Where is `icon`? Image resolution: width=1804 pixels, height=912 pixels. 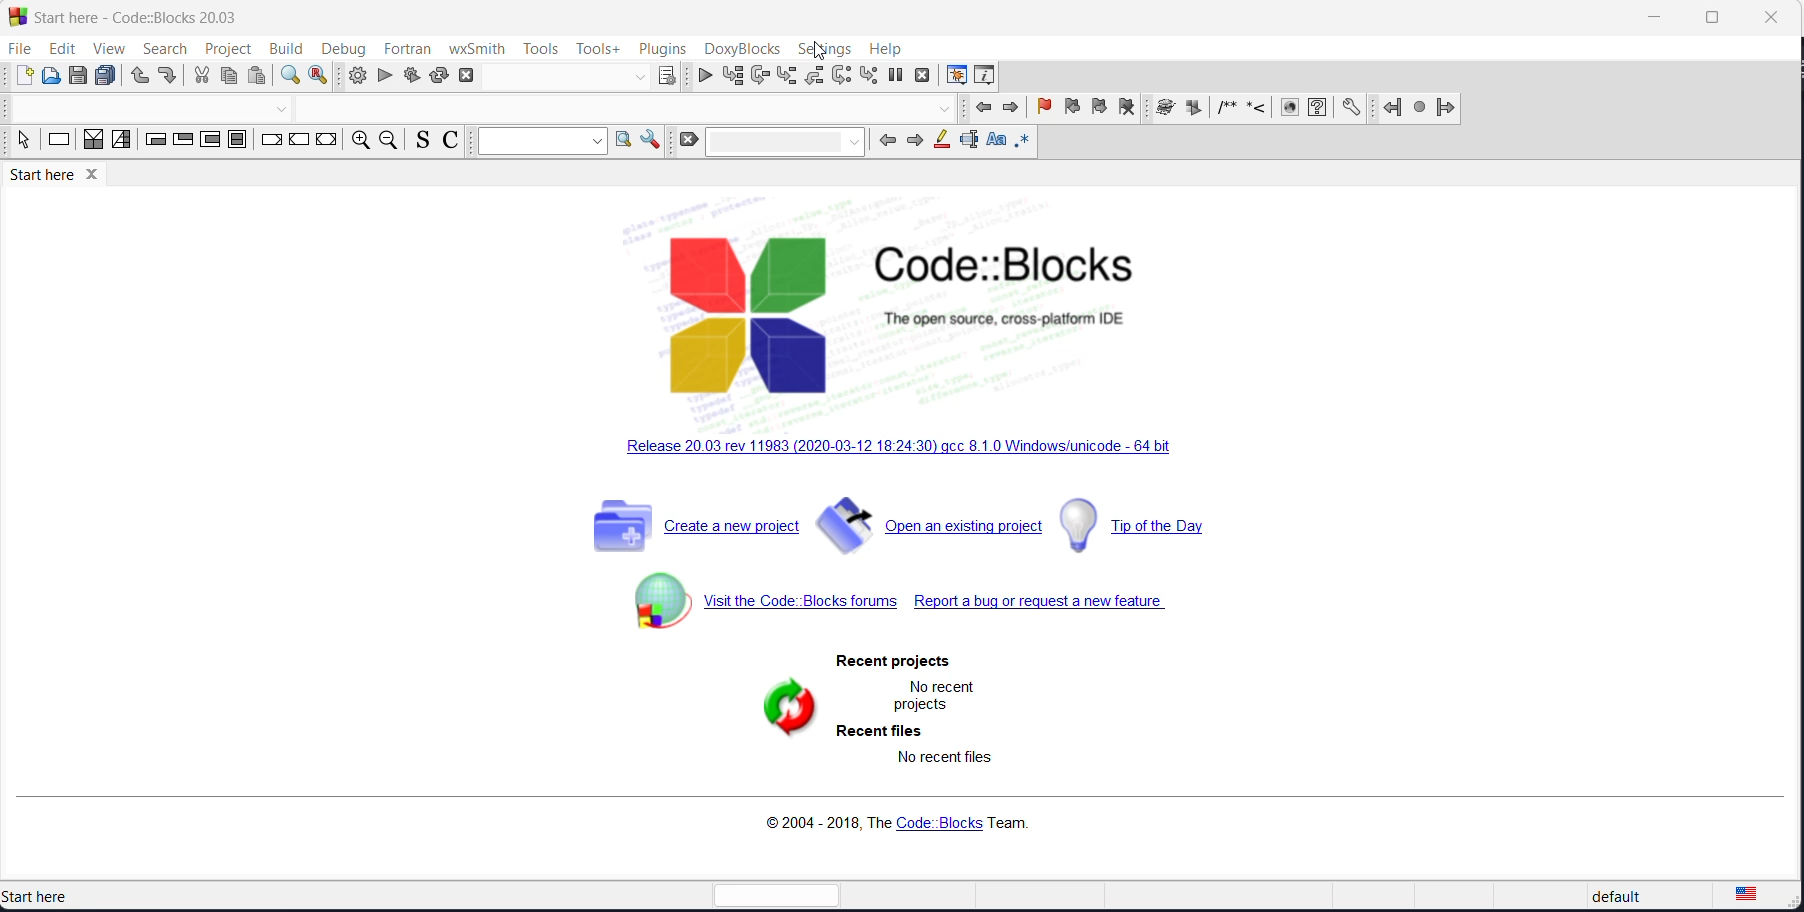 icon is located at coordinates (1286, 110).